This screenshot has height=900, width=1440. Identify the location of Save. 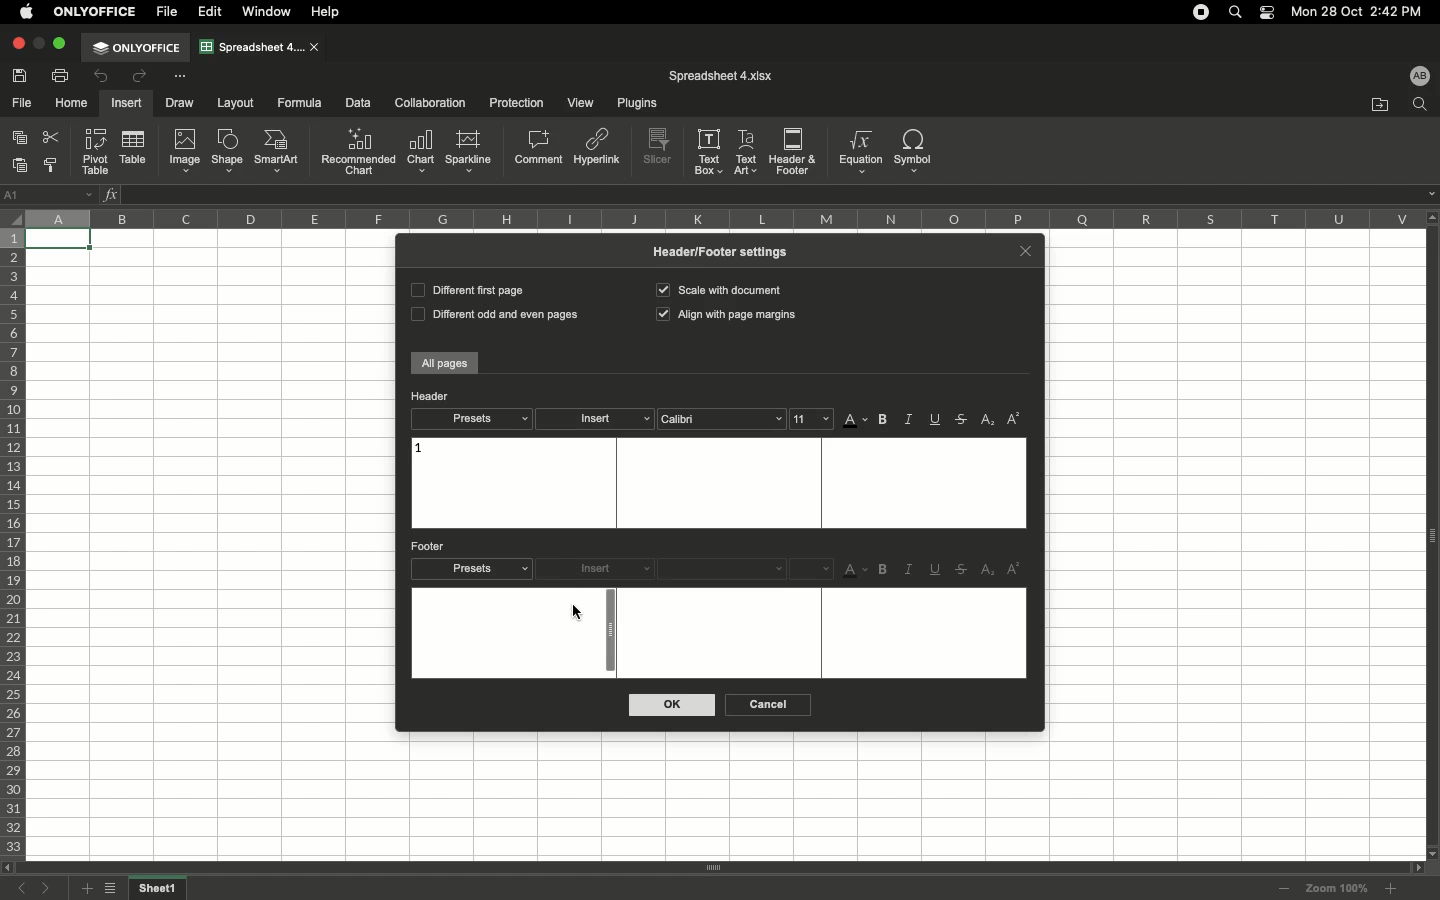
(23, 75).